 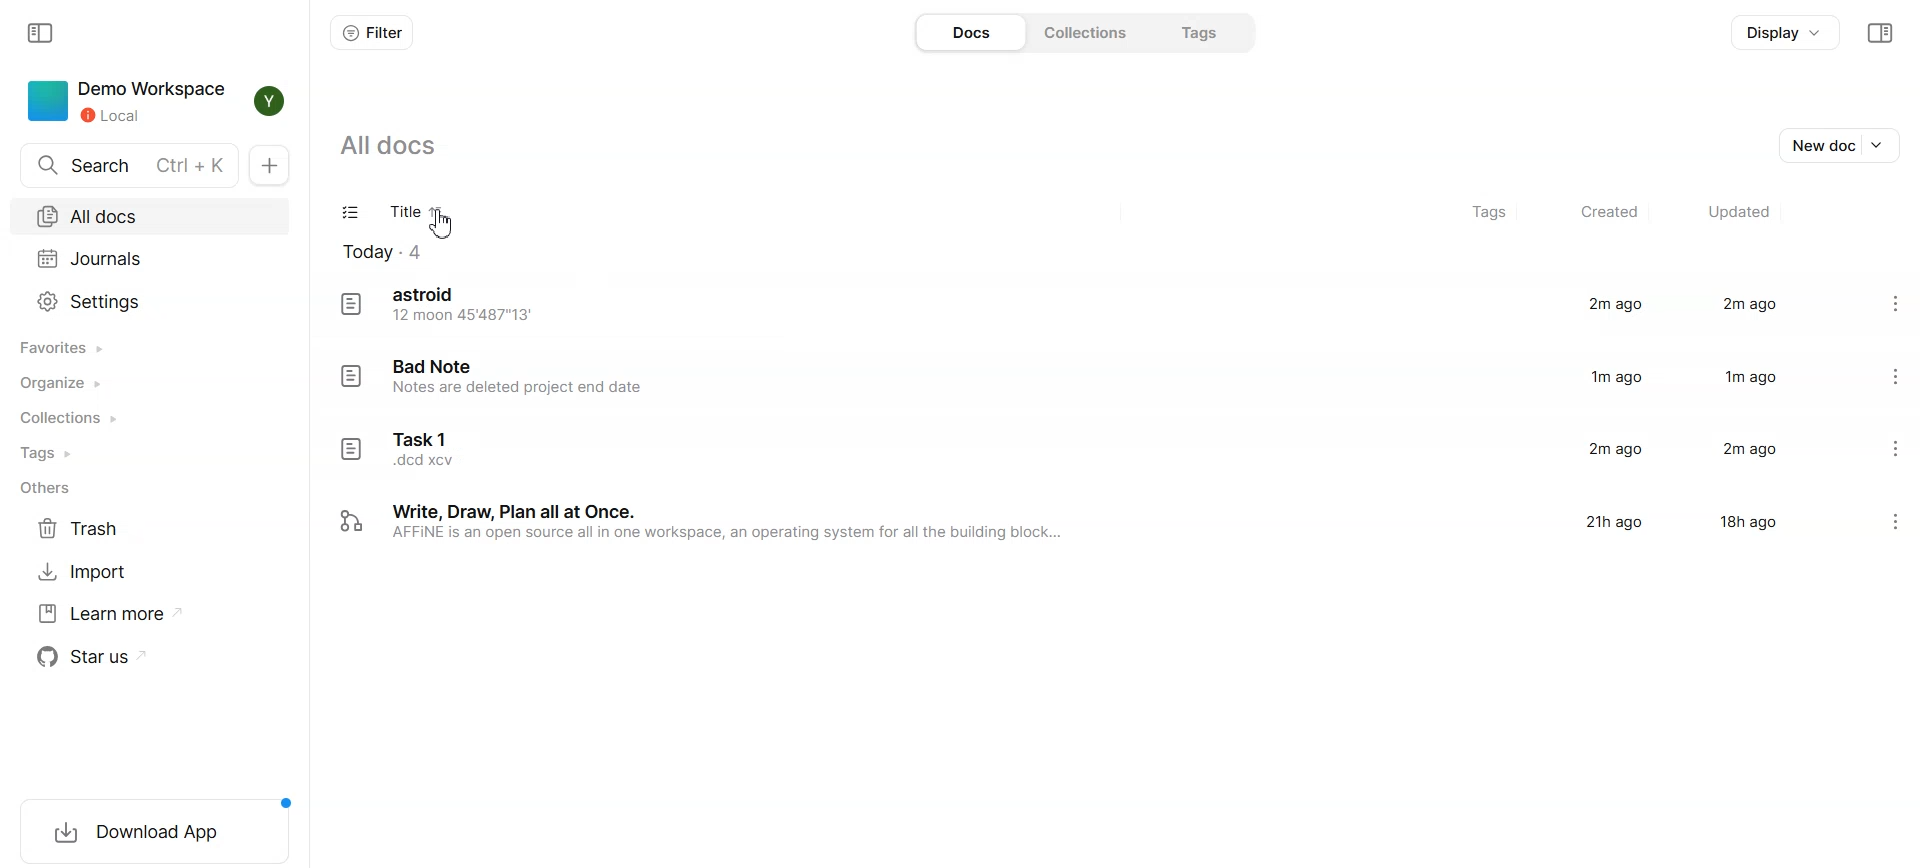 What do you see at coordinates (437, 366) in the screenshot?
I see `Bad Note` at bounding box center [437, 366].